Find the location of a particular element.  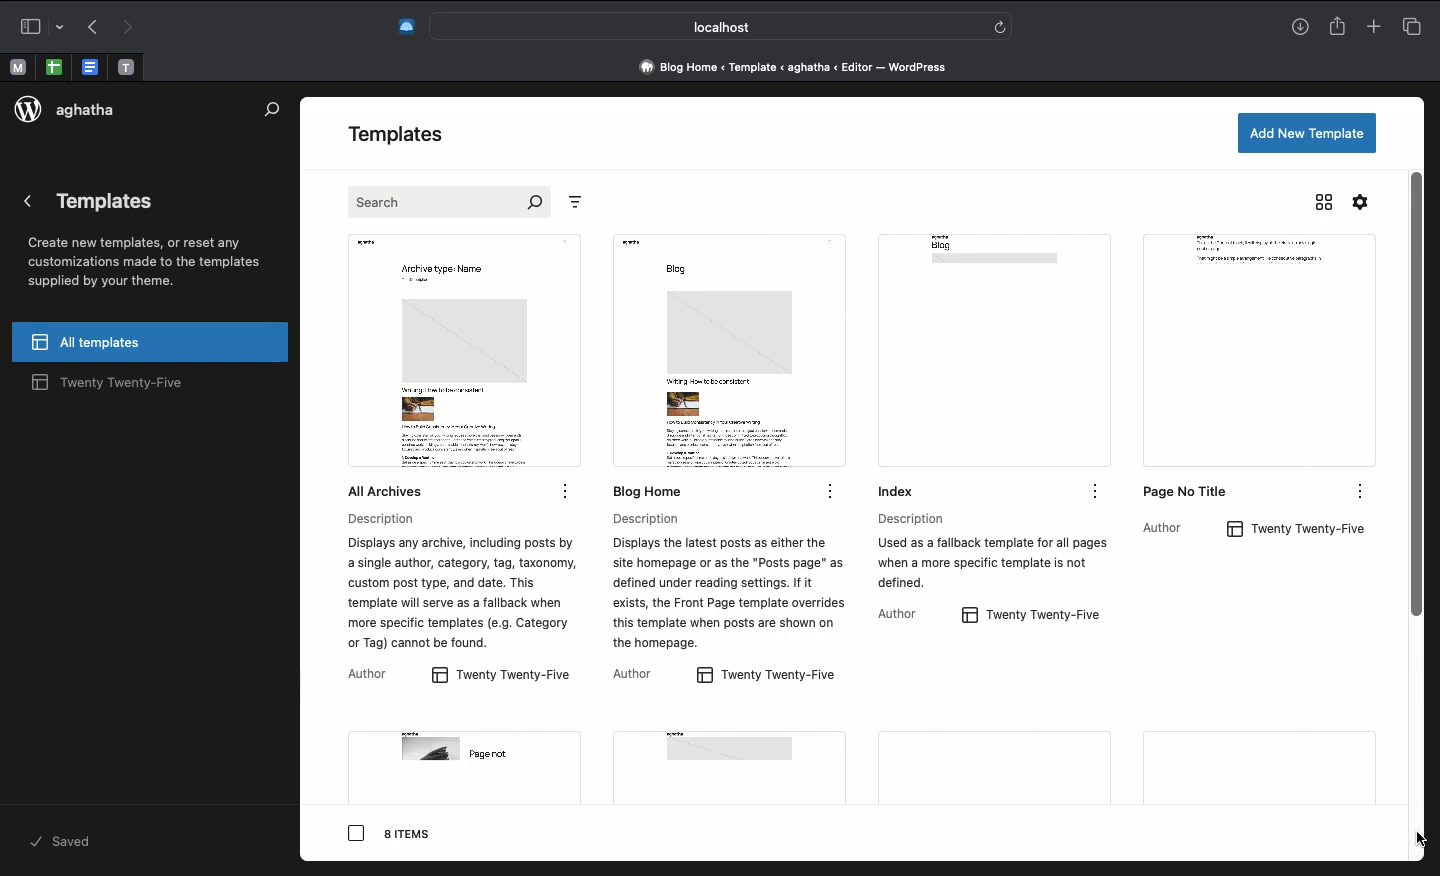

Author is located at coordinates (902, 618).